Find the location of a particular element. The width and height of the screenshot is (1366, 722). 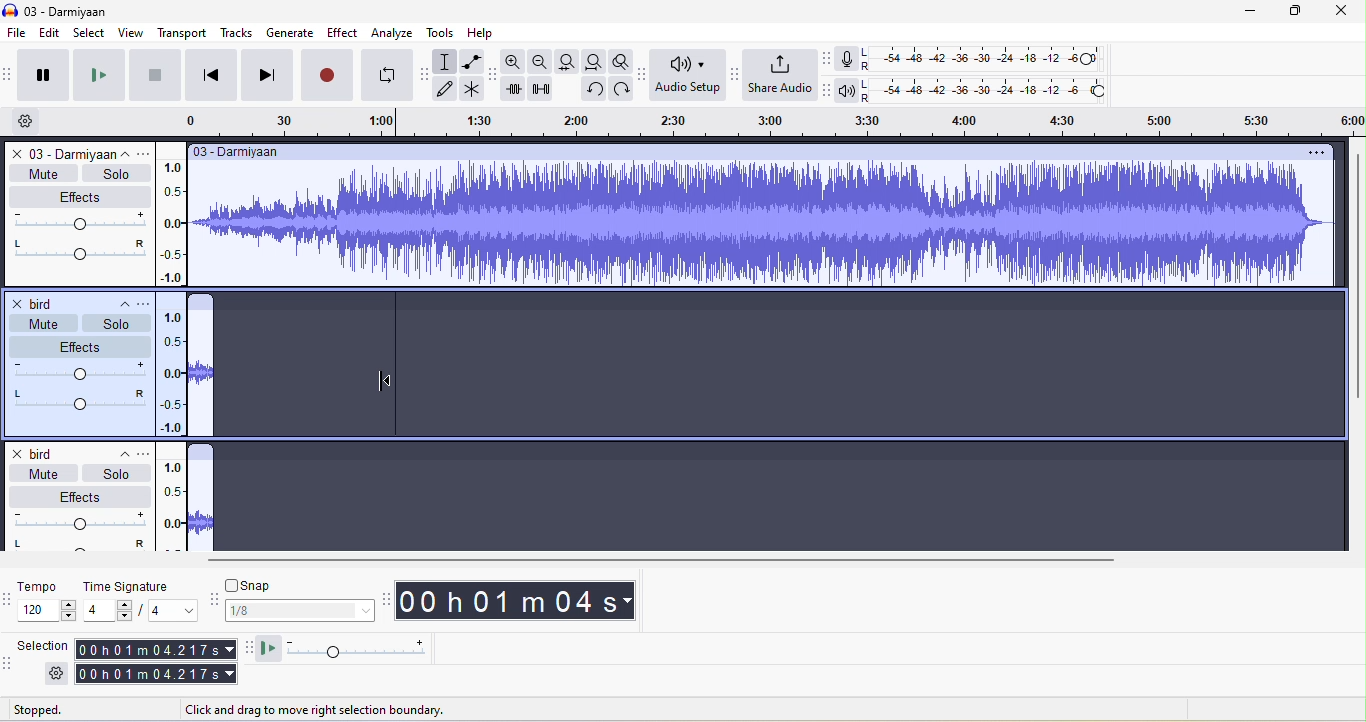

stop is located at coordinates (150, 77).